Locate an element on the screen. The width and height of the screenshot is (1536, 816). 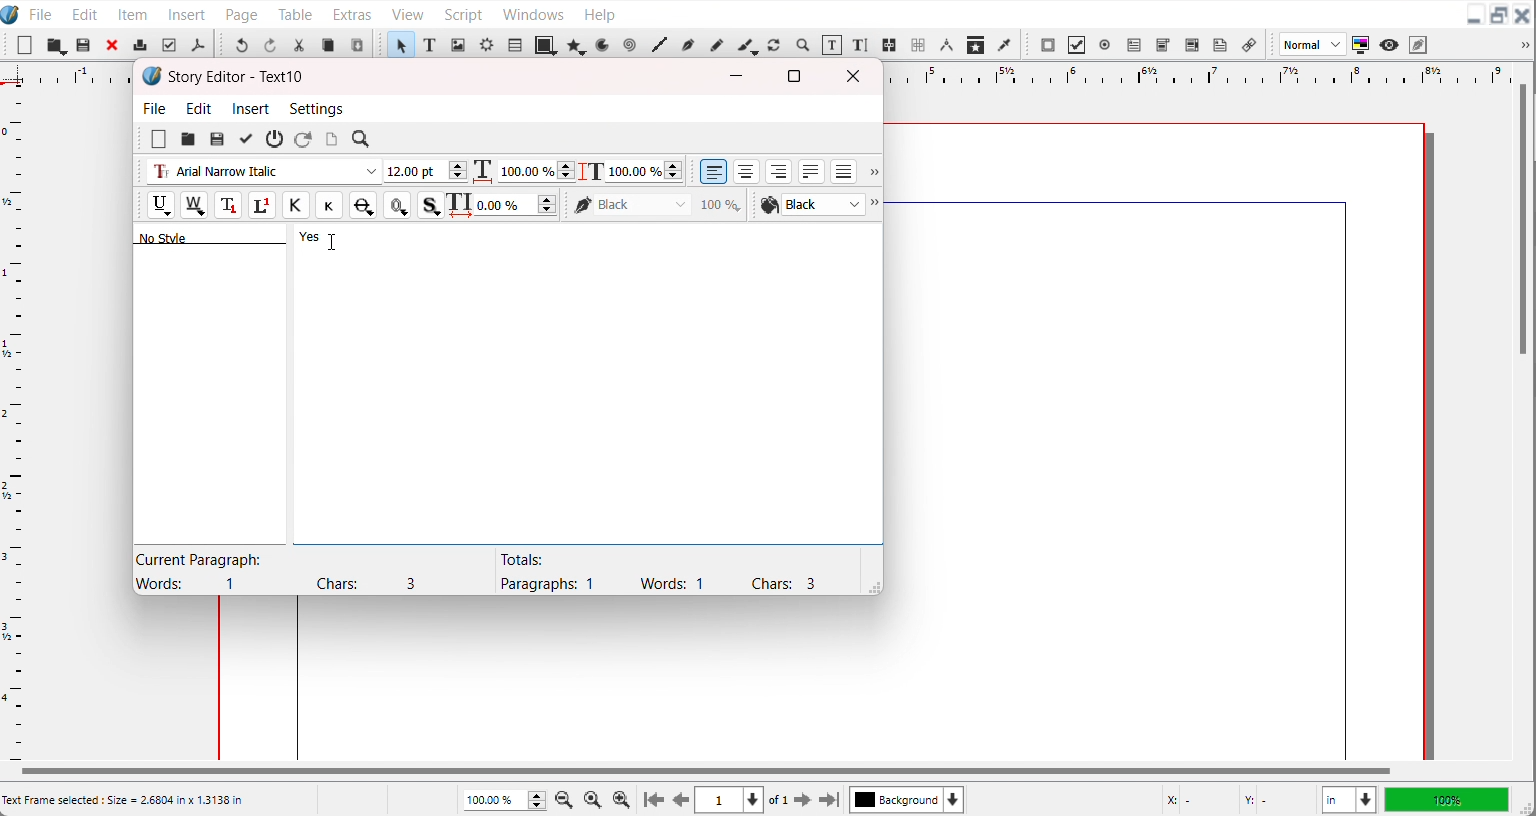
Text Color is located at coordinates (811, 205).